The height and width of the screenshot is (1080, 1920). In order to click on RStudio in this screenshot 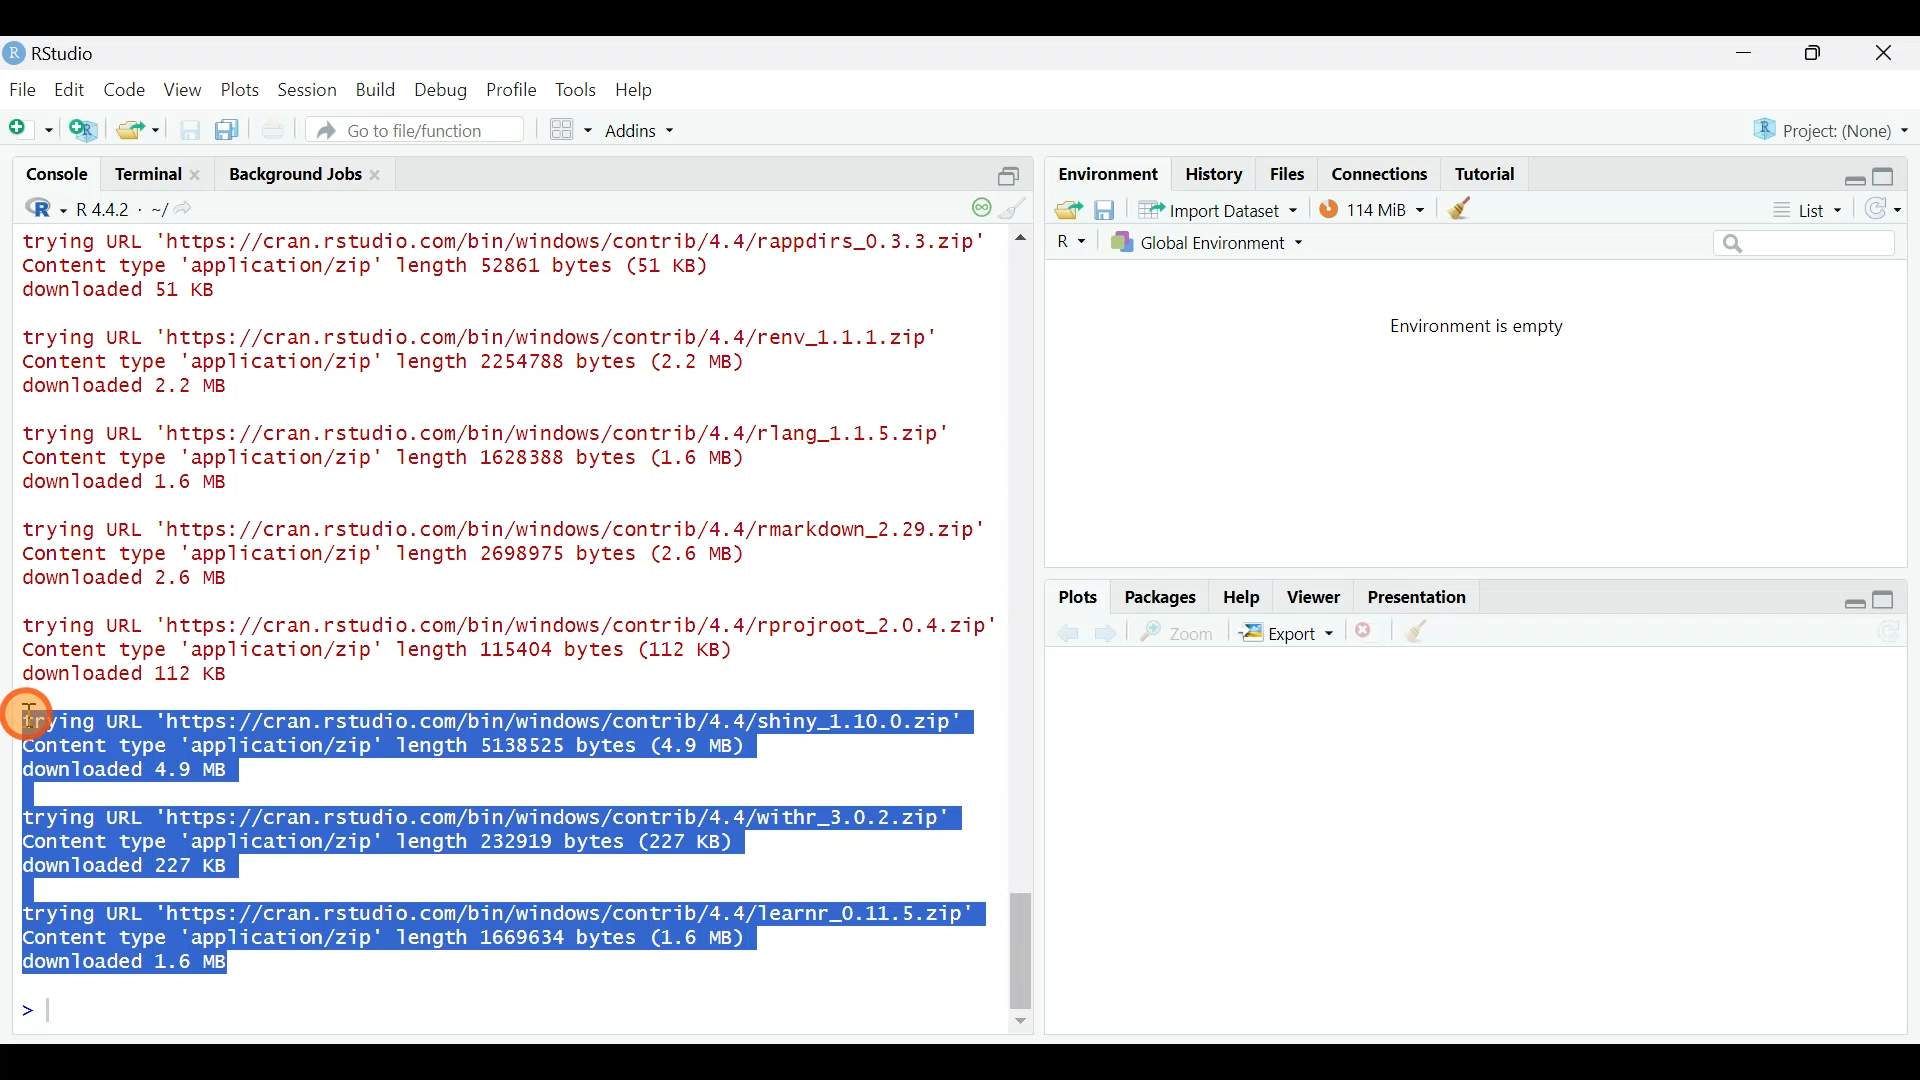, I will do `click(60, 53)`.